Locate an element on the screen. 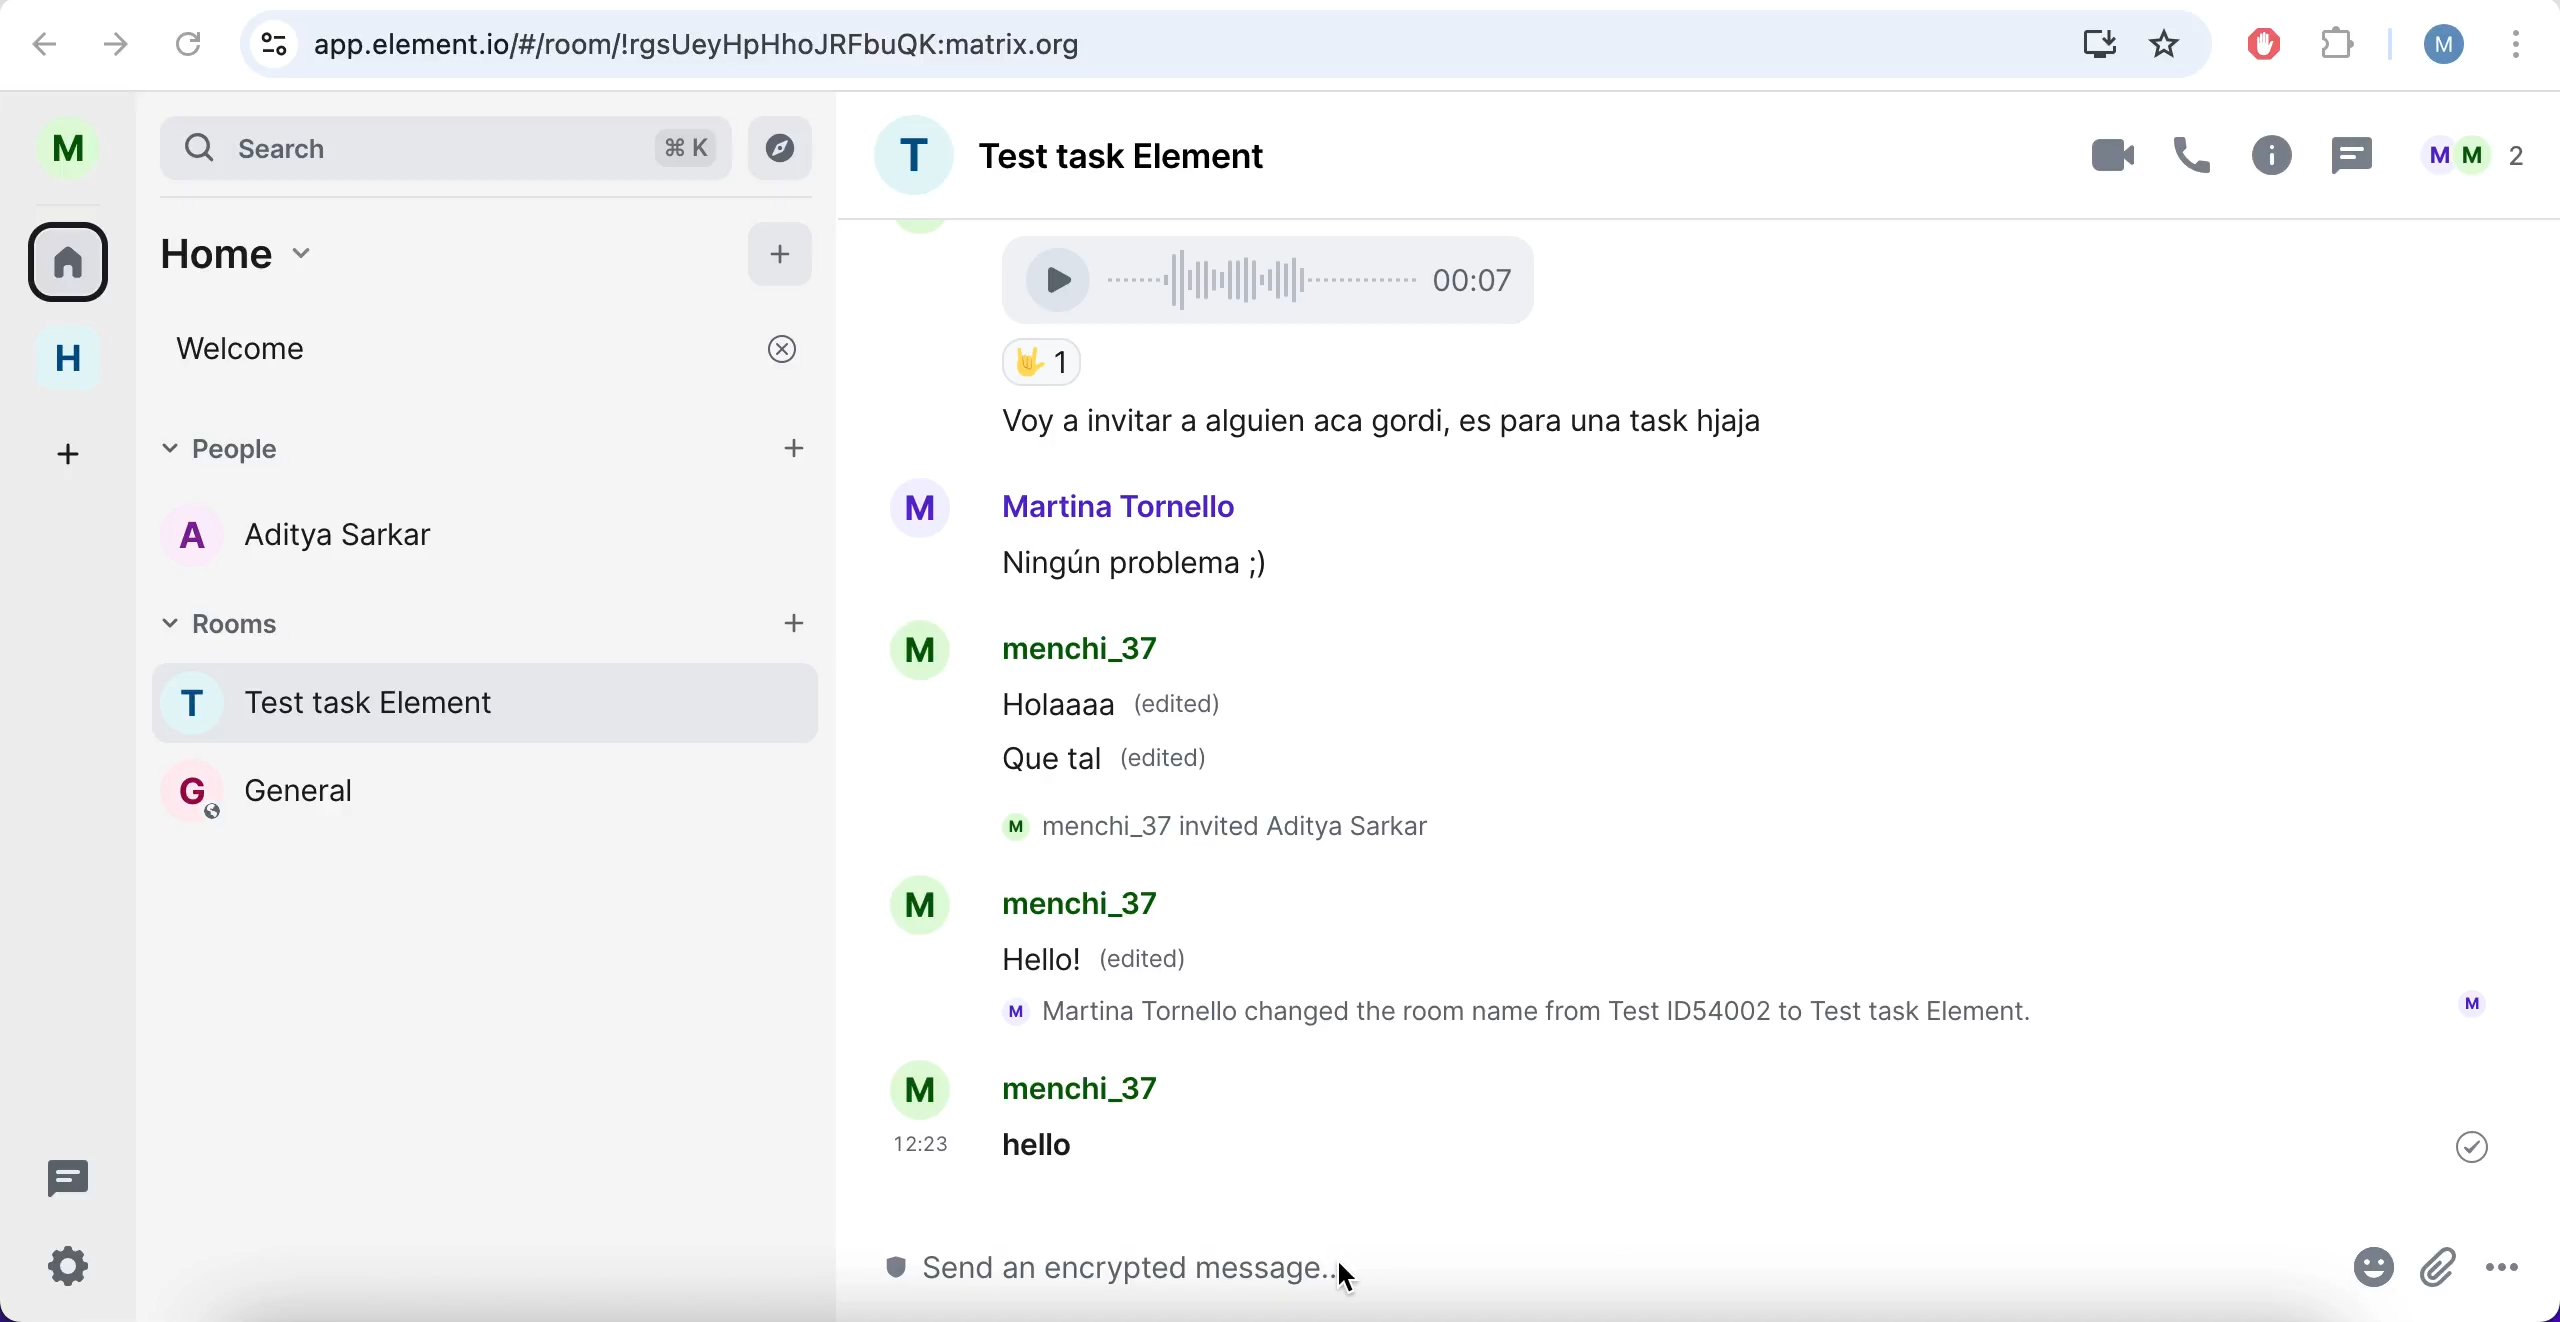 This screenshot has width=2560, height=1322. google search bar is located at coordinates (1136, 45).